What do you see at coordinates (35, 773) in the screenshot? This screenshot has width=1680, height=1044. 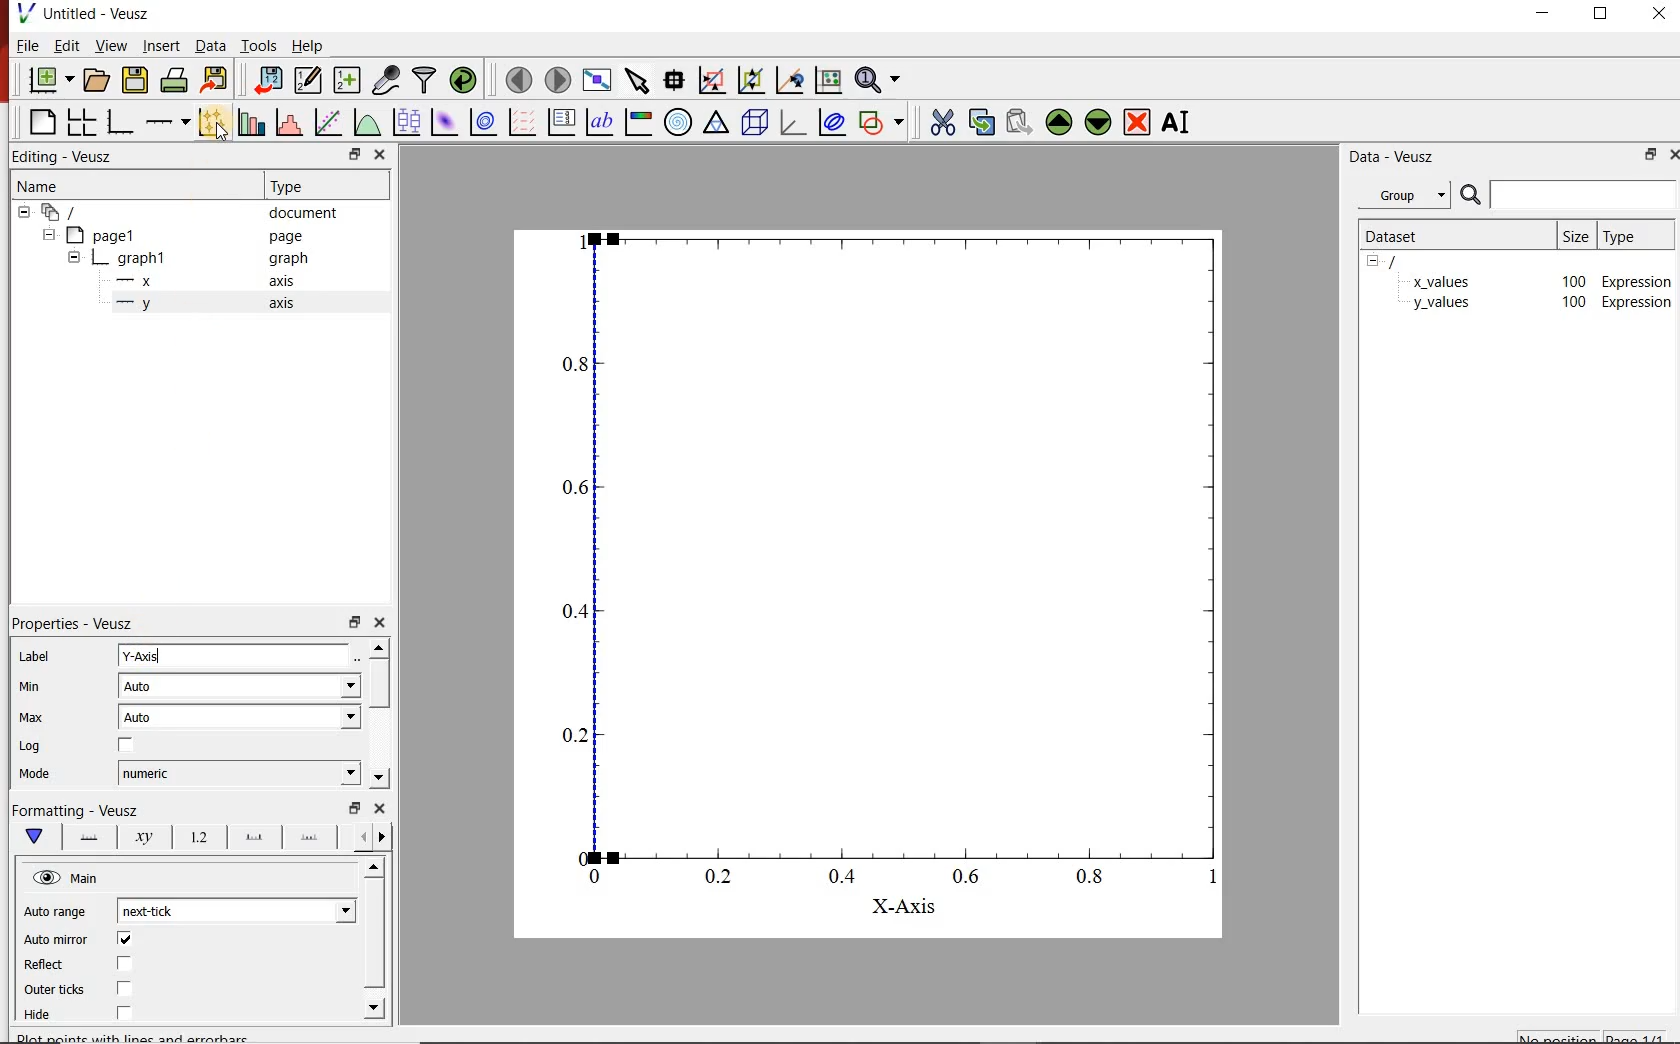 I see `Mode` at bounding box center [35, 773].